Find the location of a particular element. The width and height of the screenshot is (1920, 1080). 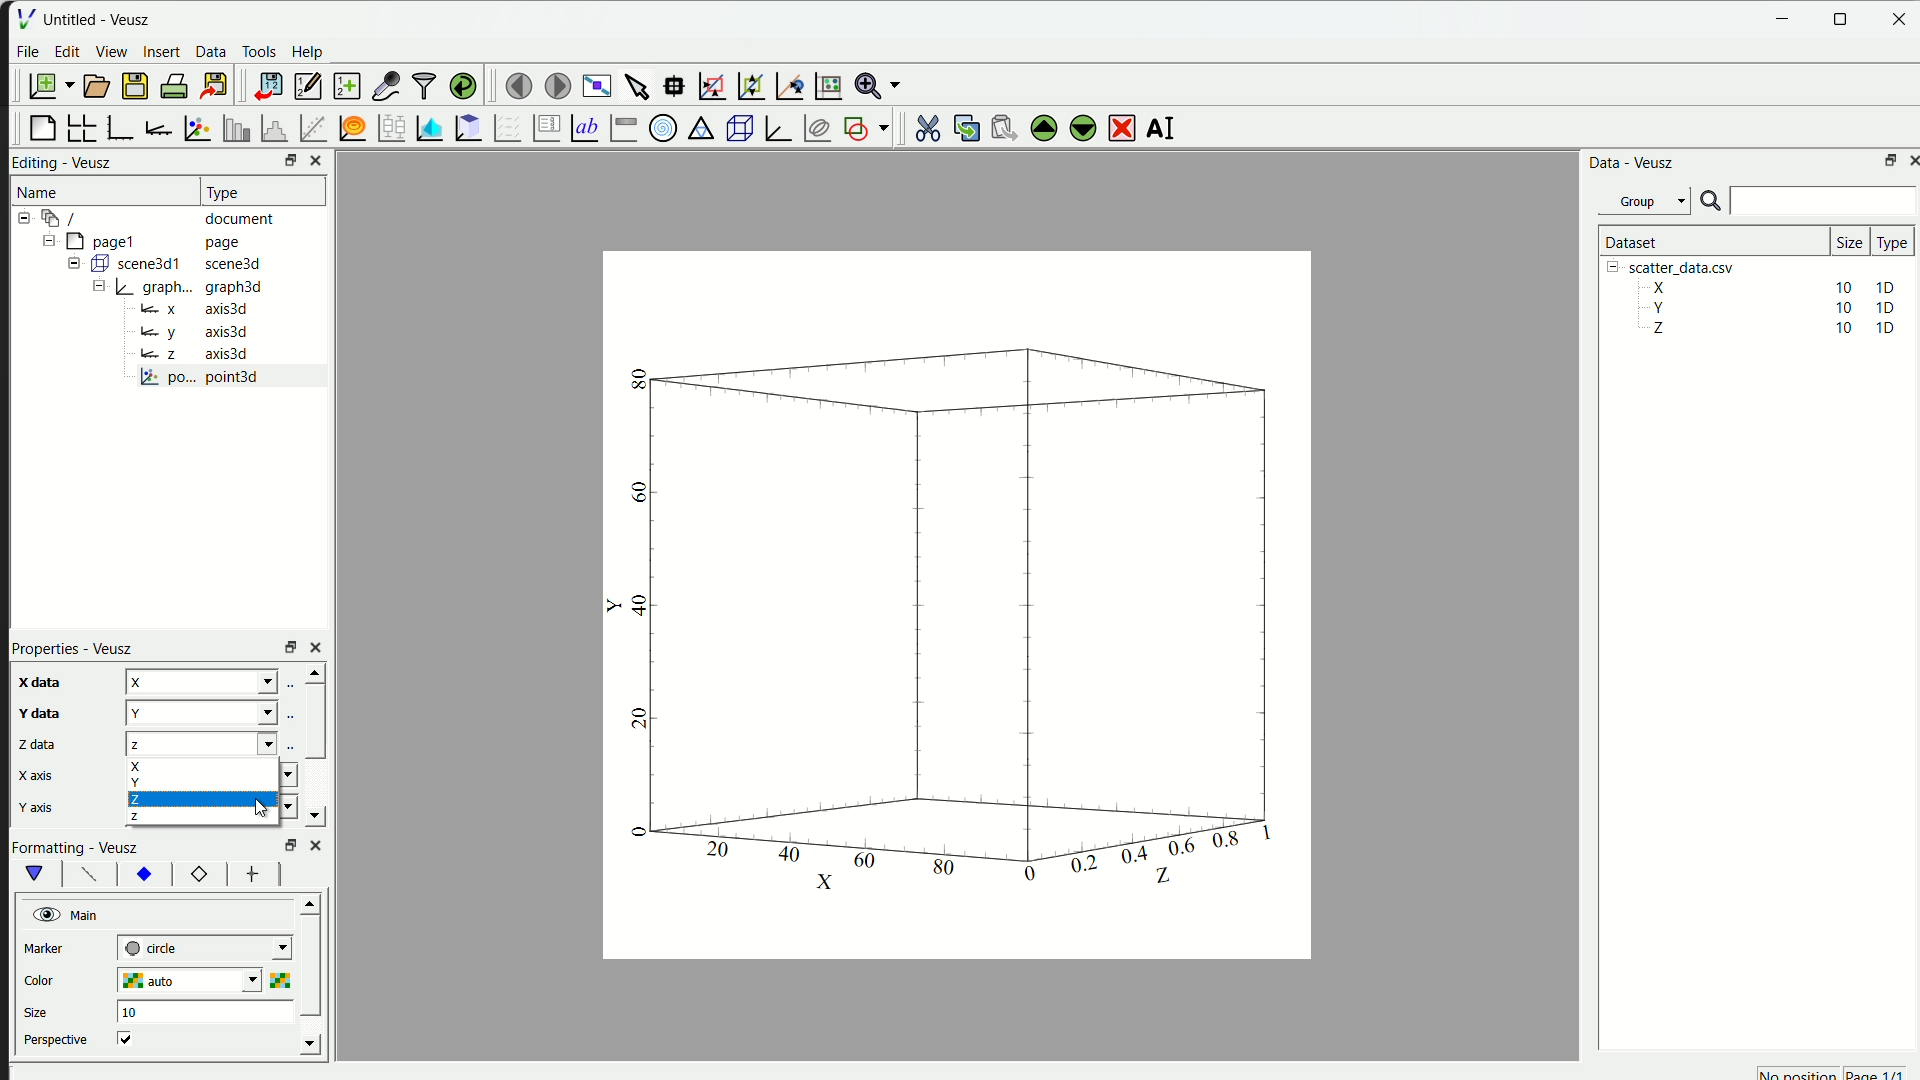

new document is located at coordinates (46, 84).